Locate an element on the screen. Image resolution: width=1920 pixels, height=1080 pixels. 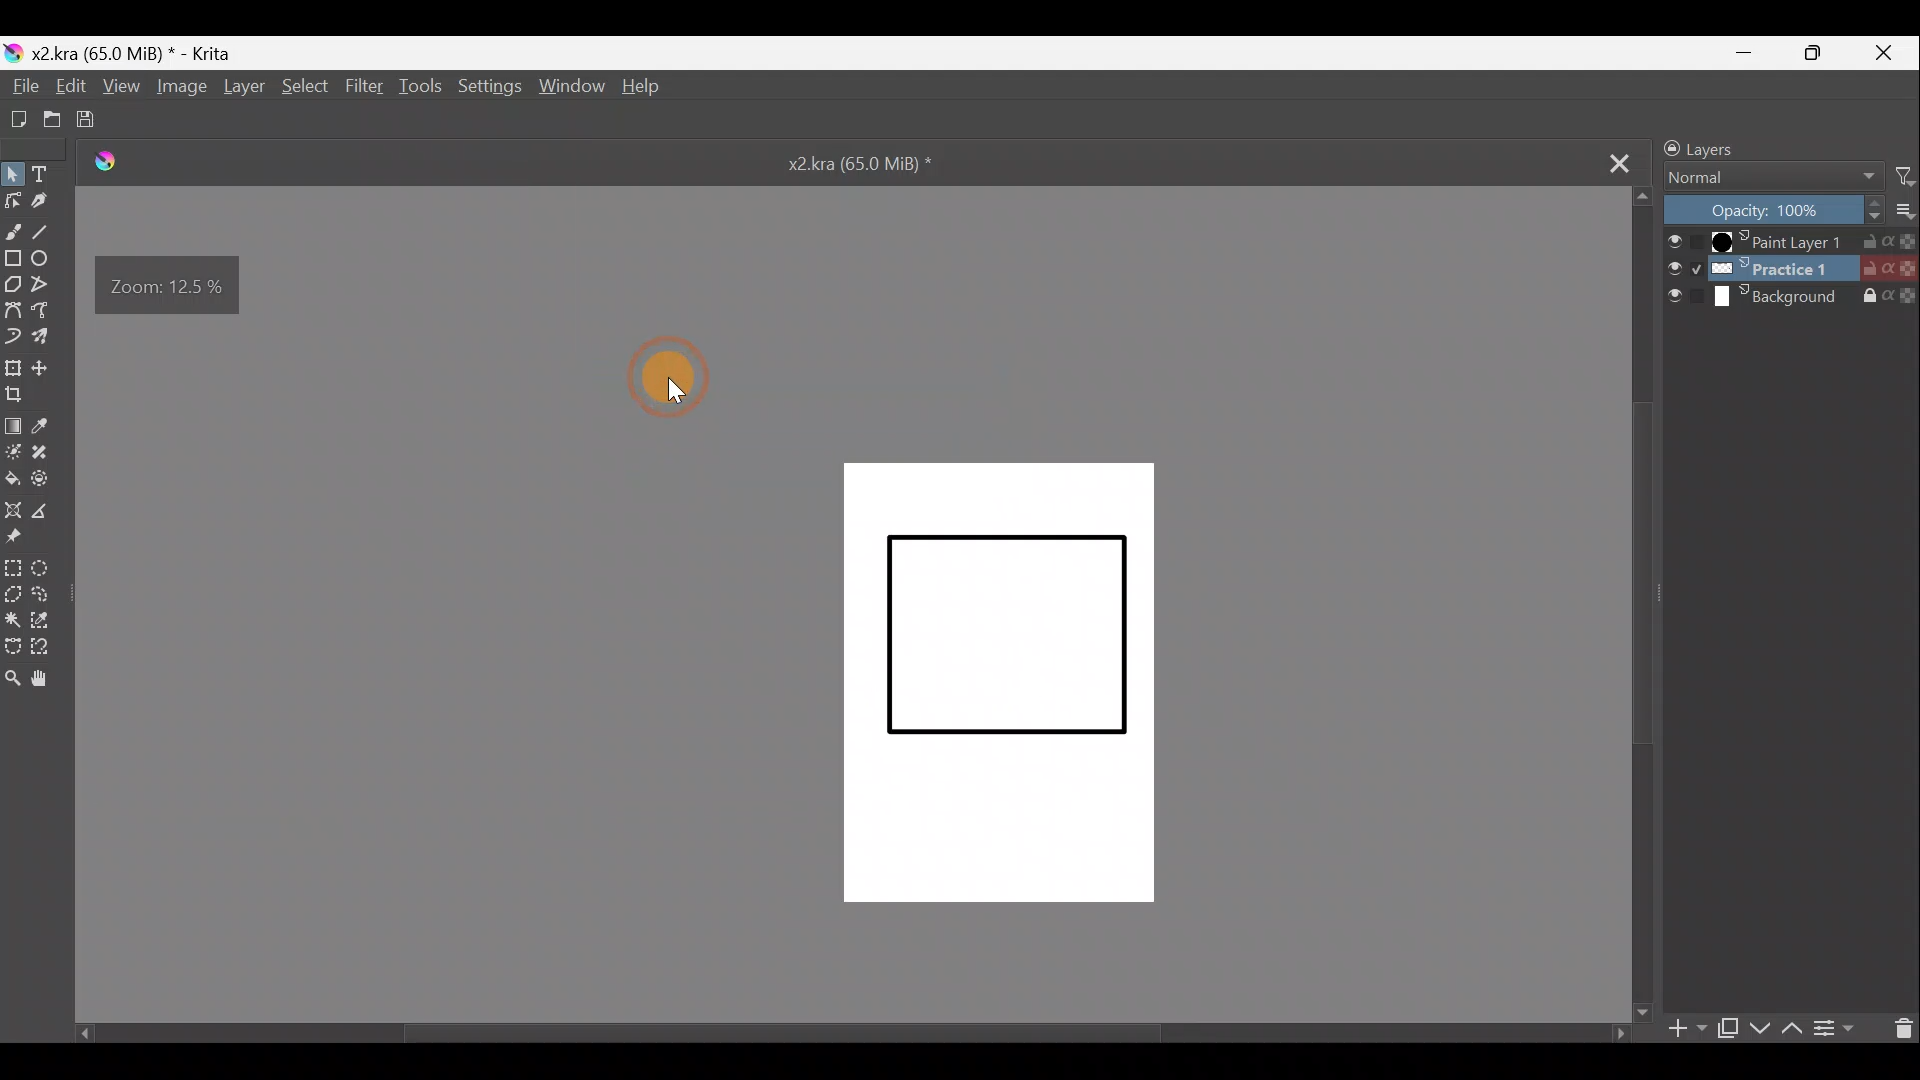
Image is located at coordinates (179, 87).